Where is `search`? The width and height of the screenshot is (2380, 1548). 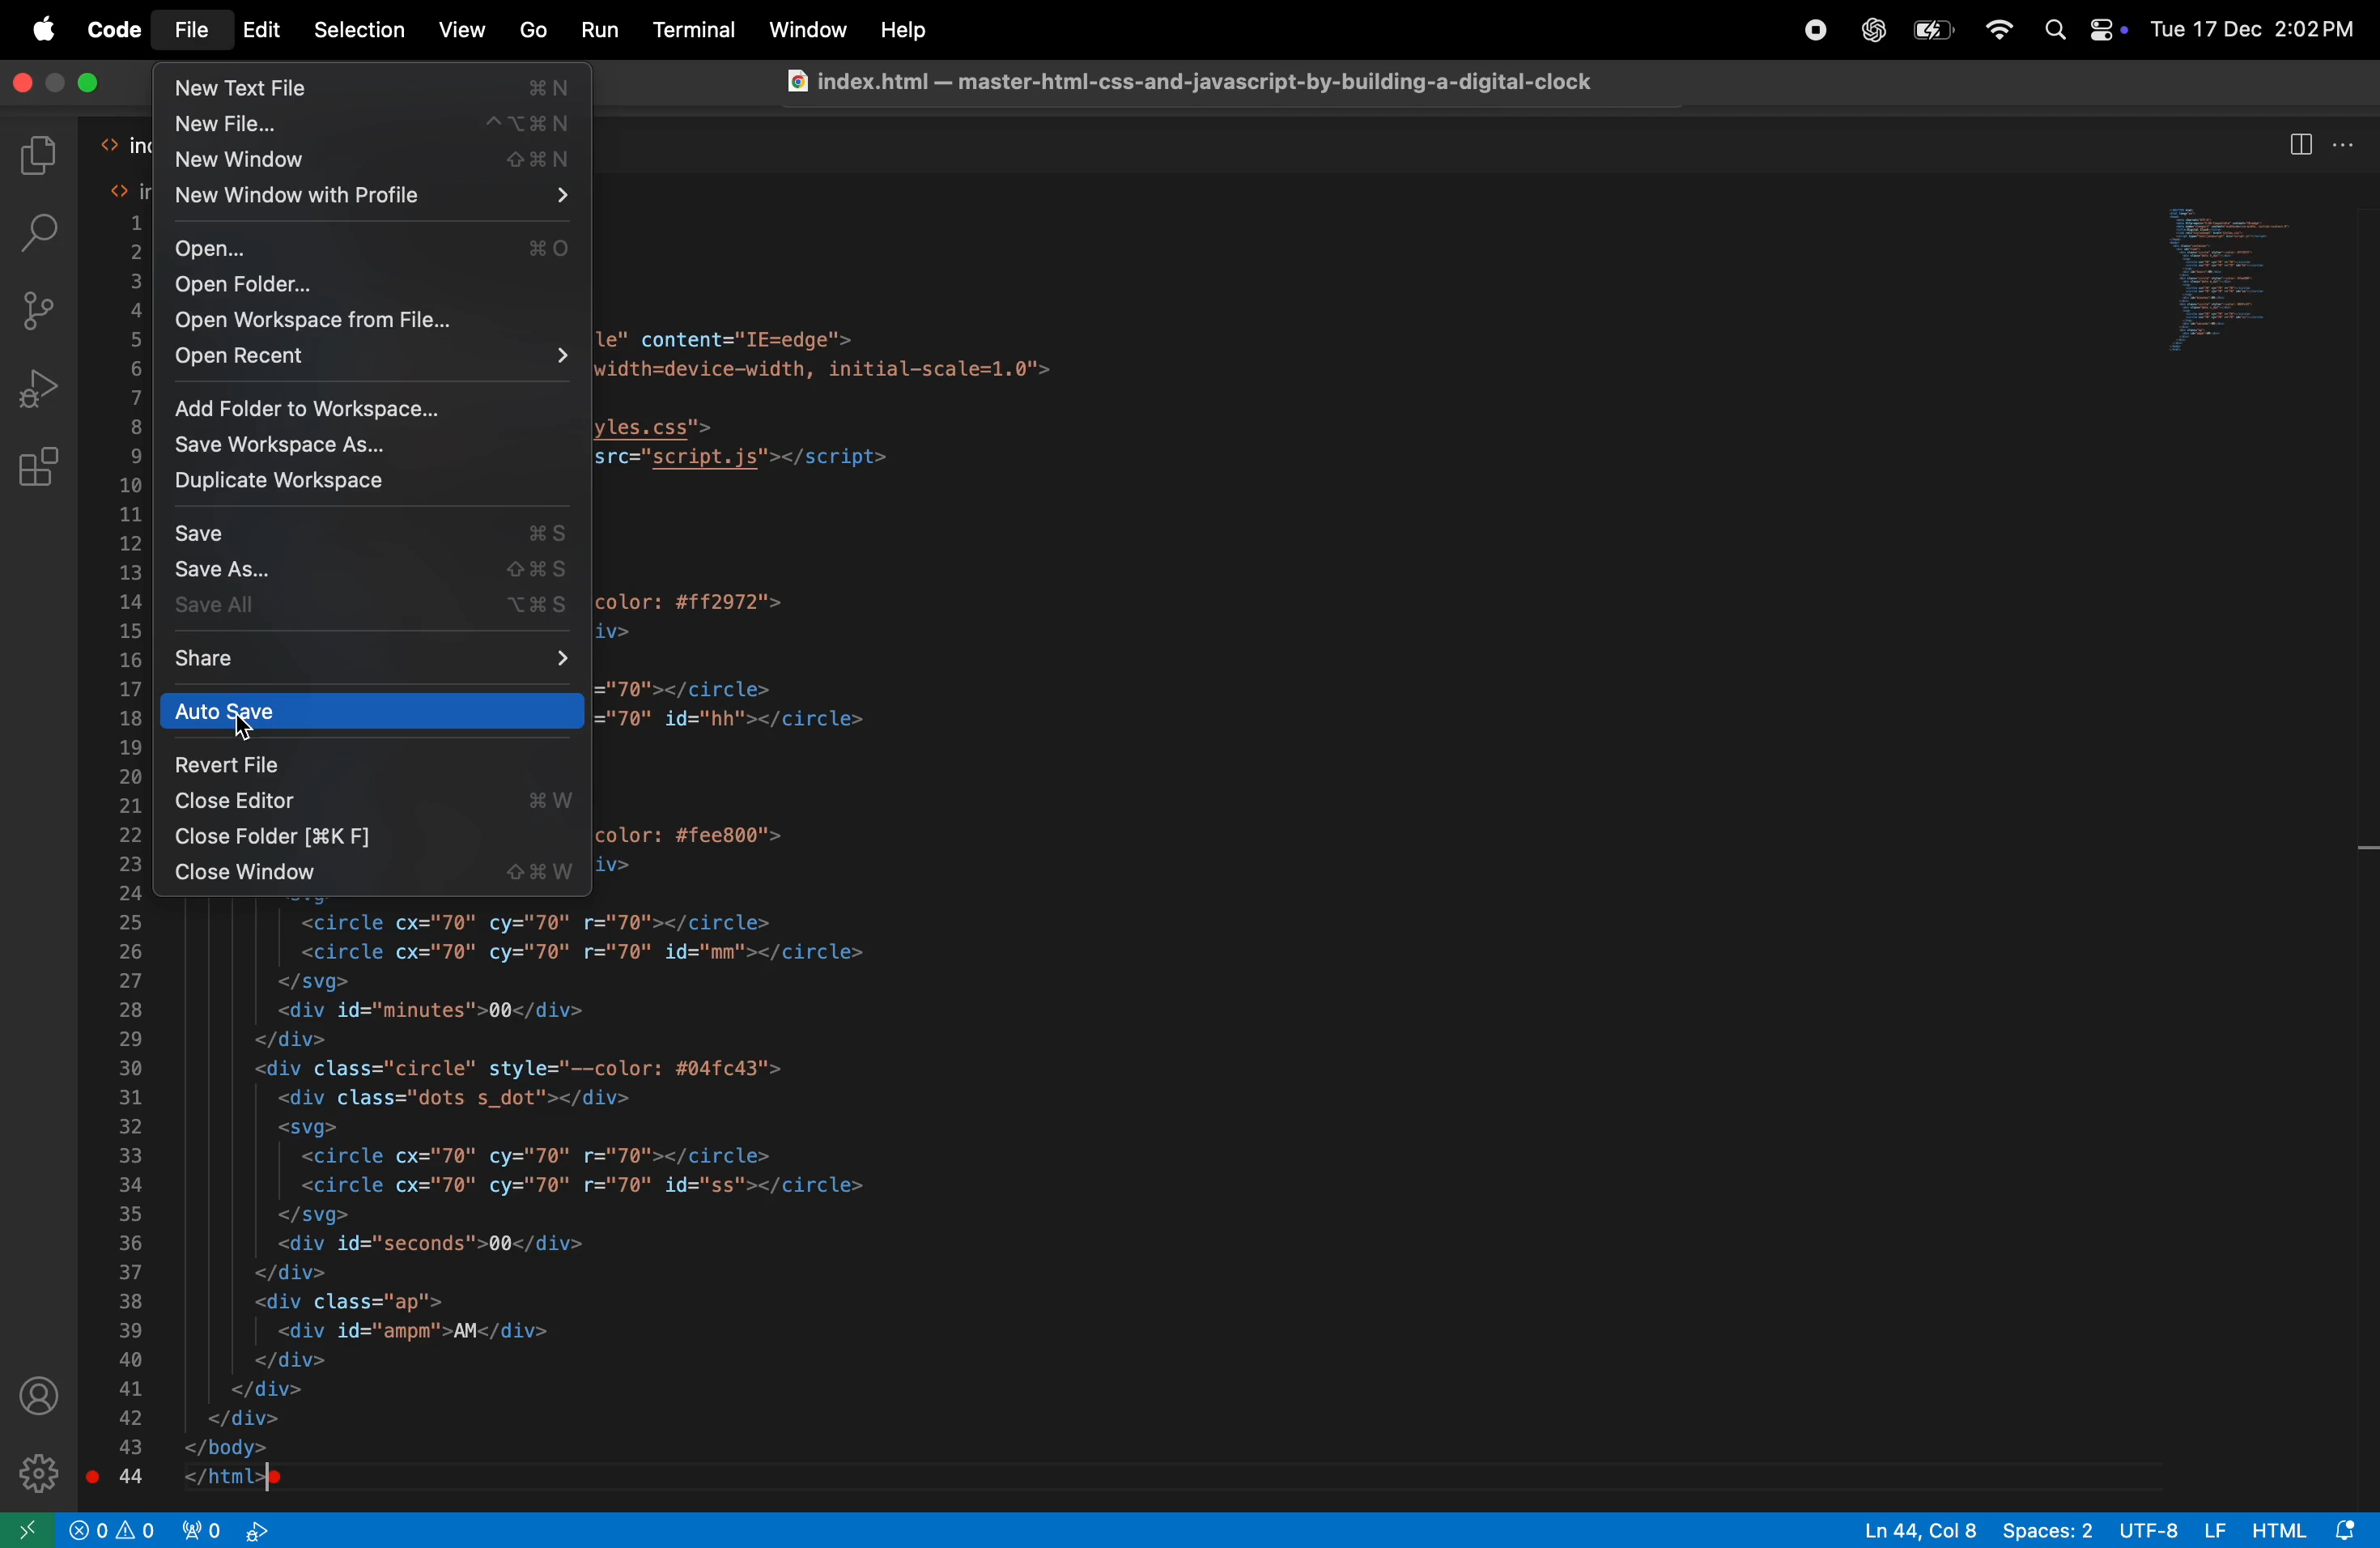 search is located at coordinates (2056, 34).